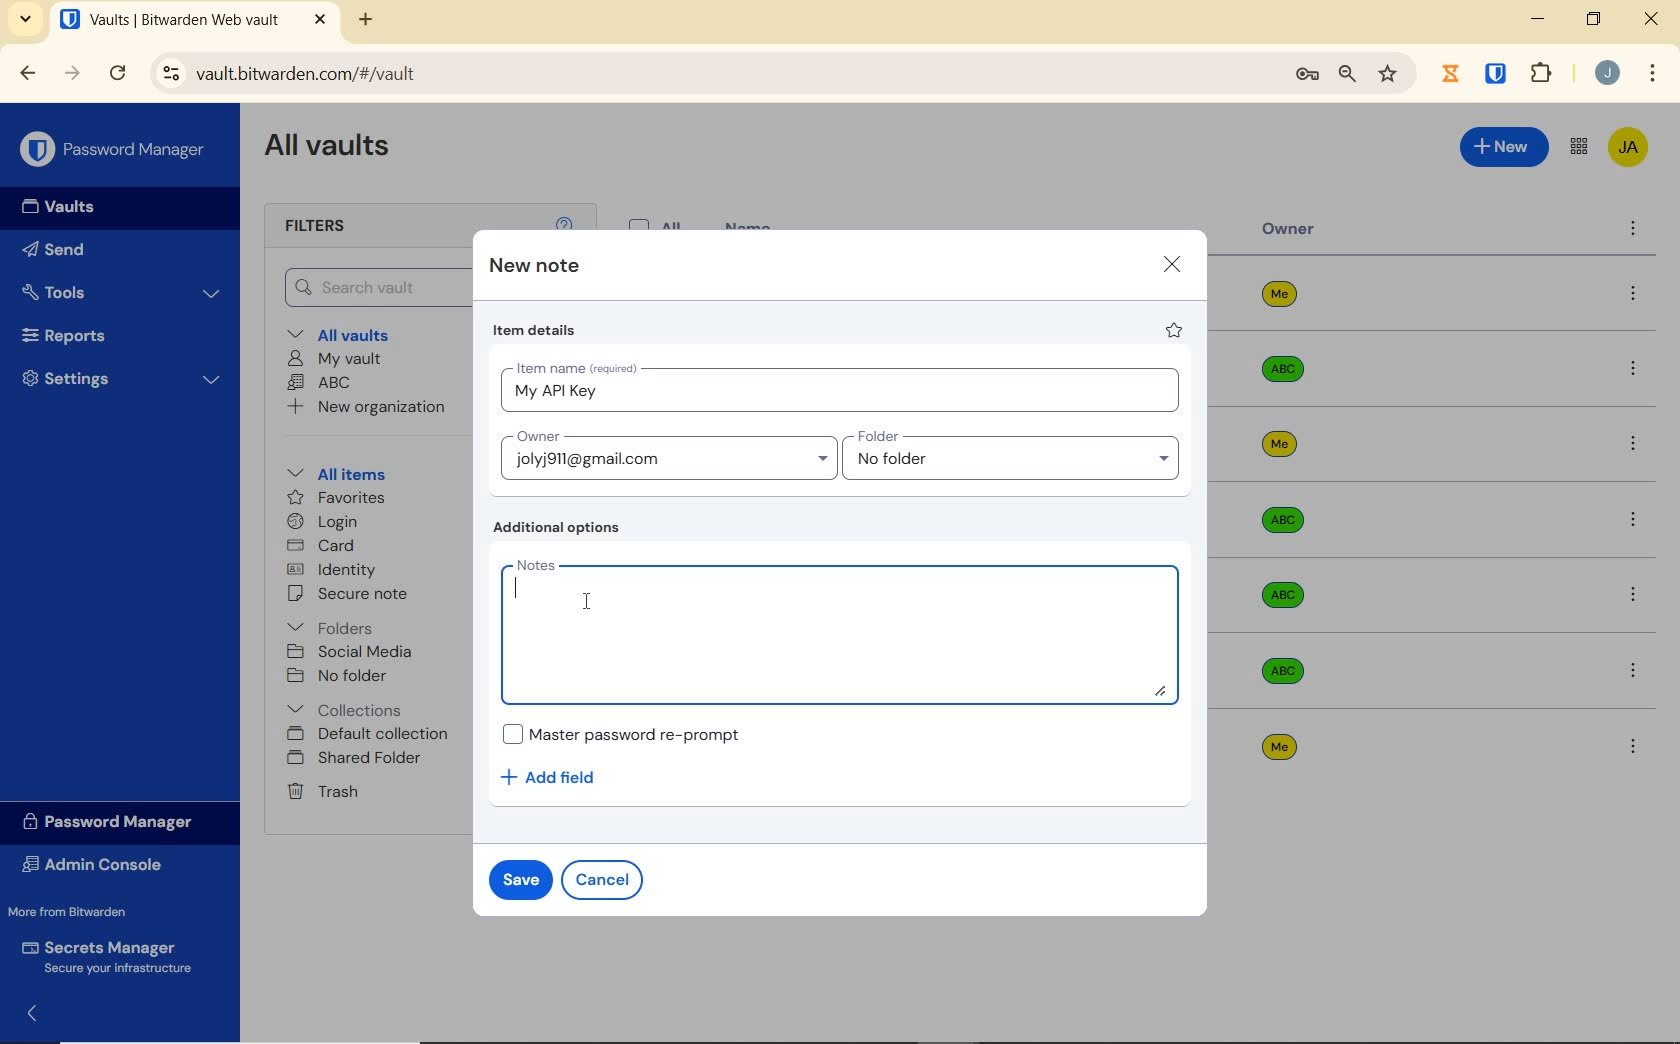 The image size is (1680, 1044). I want to click on help, so click(564, 221).